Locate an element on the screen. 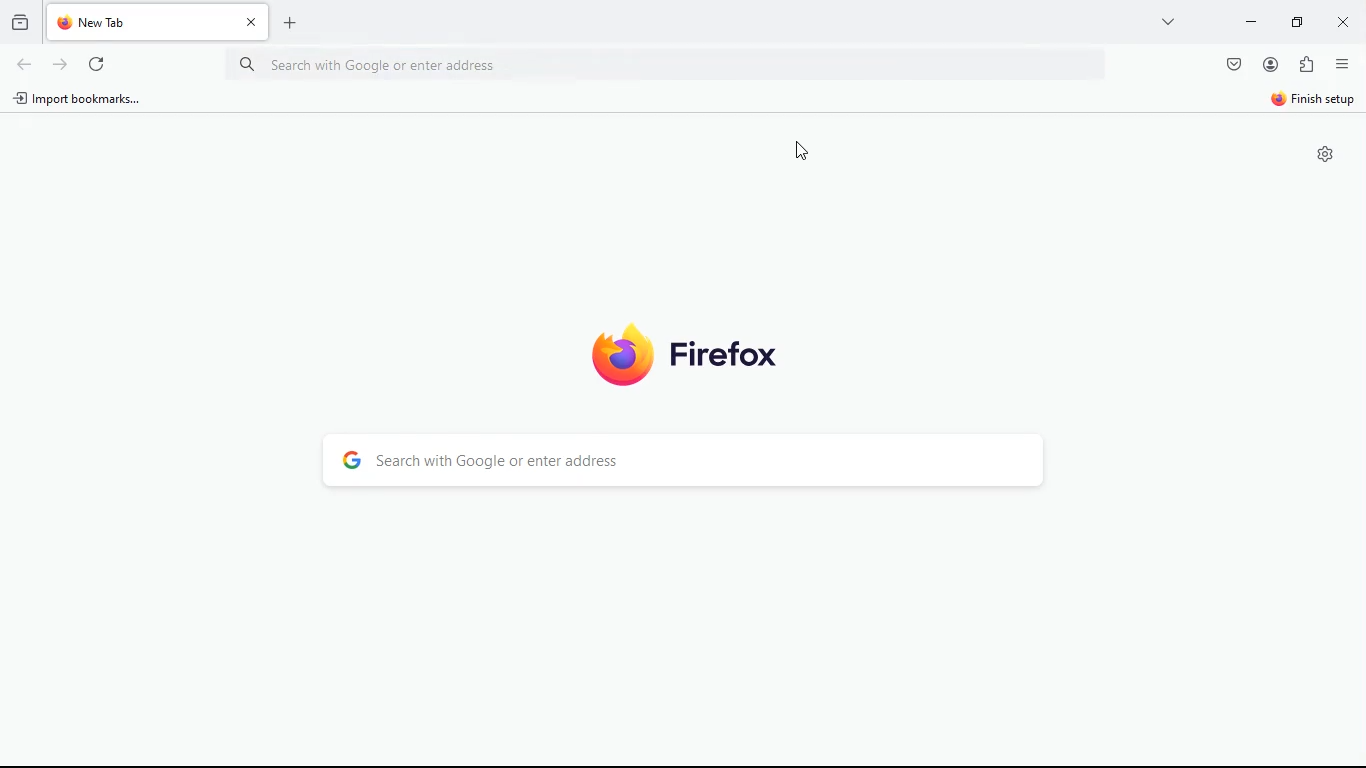 The image size is (1366, 768). minimize is located at coordinates (1248, 22).